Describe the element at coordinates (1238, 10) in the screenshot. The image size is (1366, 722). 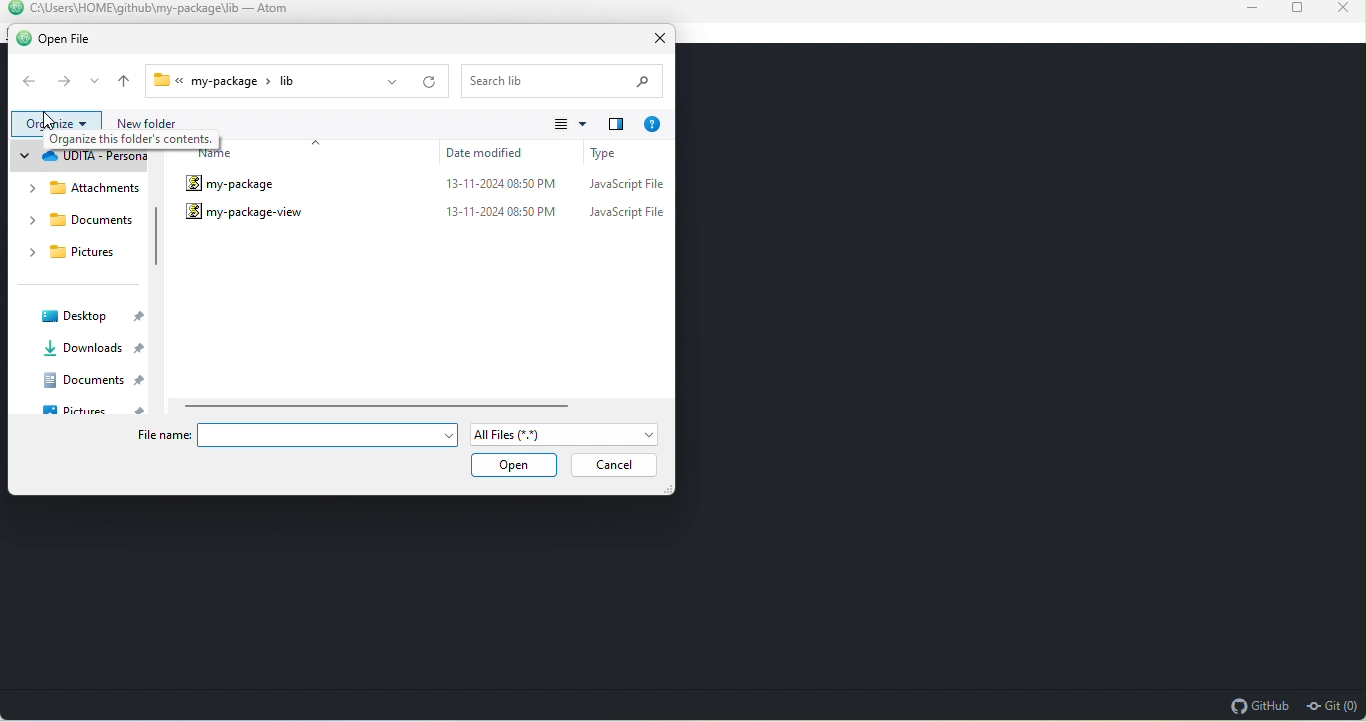
I see `minimize` at that location.